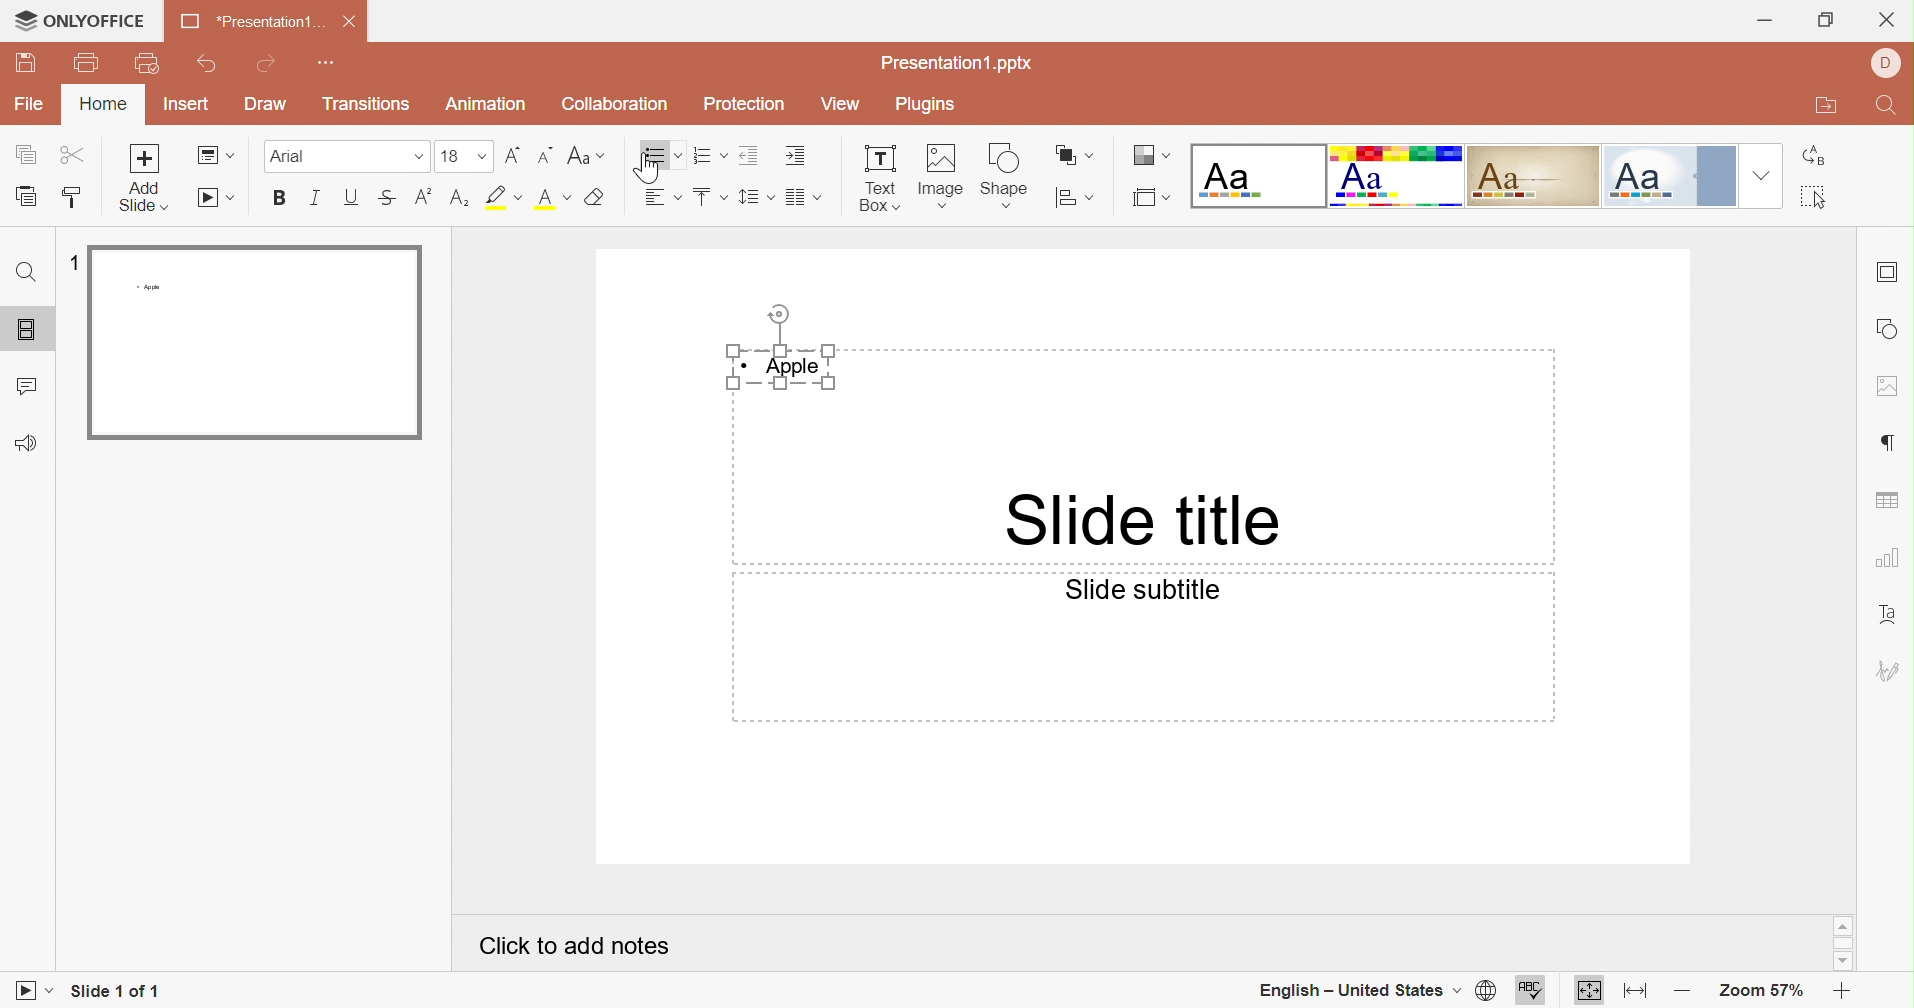  What do you see at coordinates (75, 156) in the screenshot?
I see `Cut` at bounding box center [75, 156].